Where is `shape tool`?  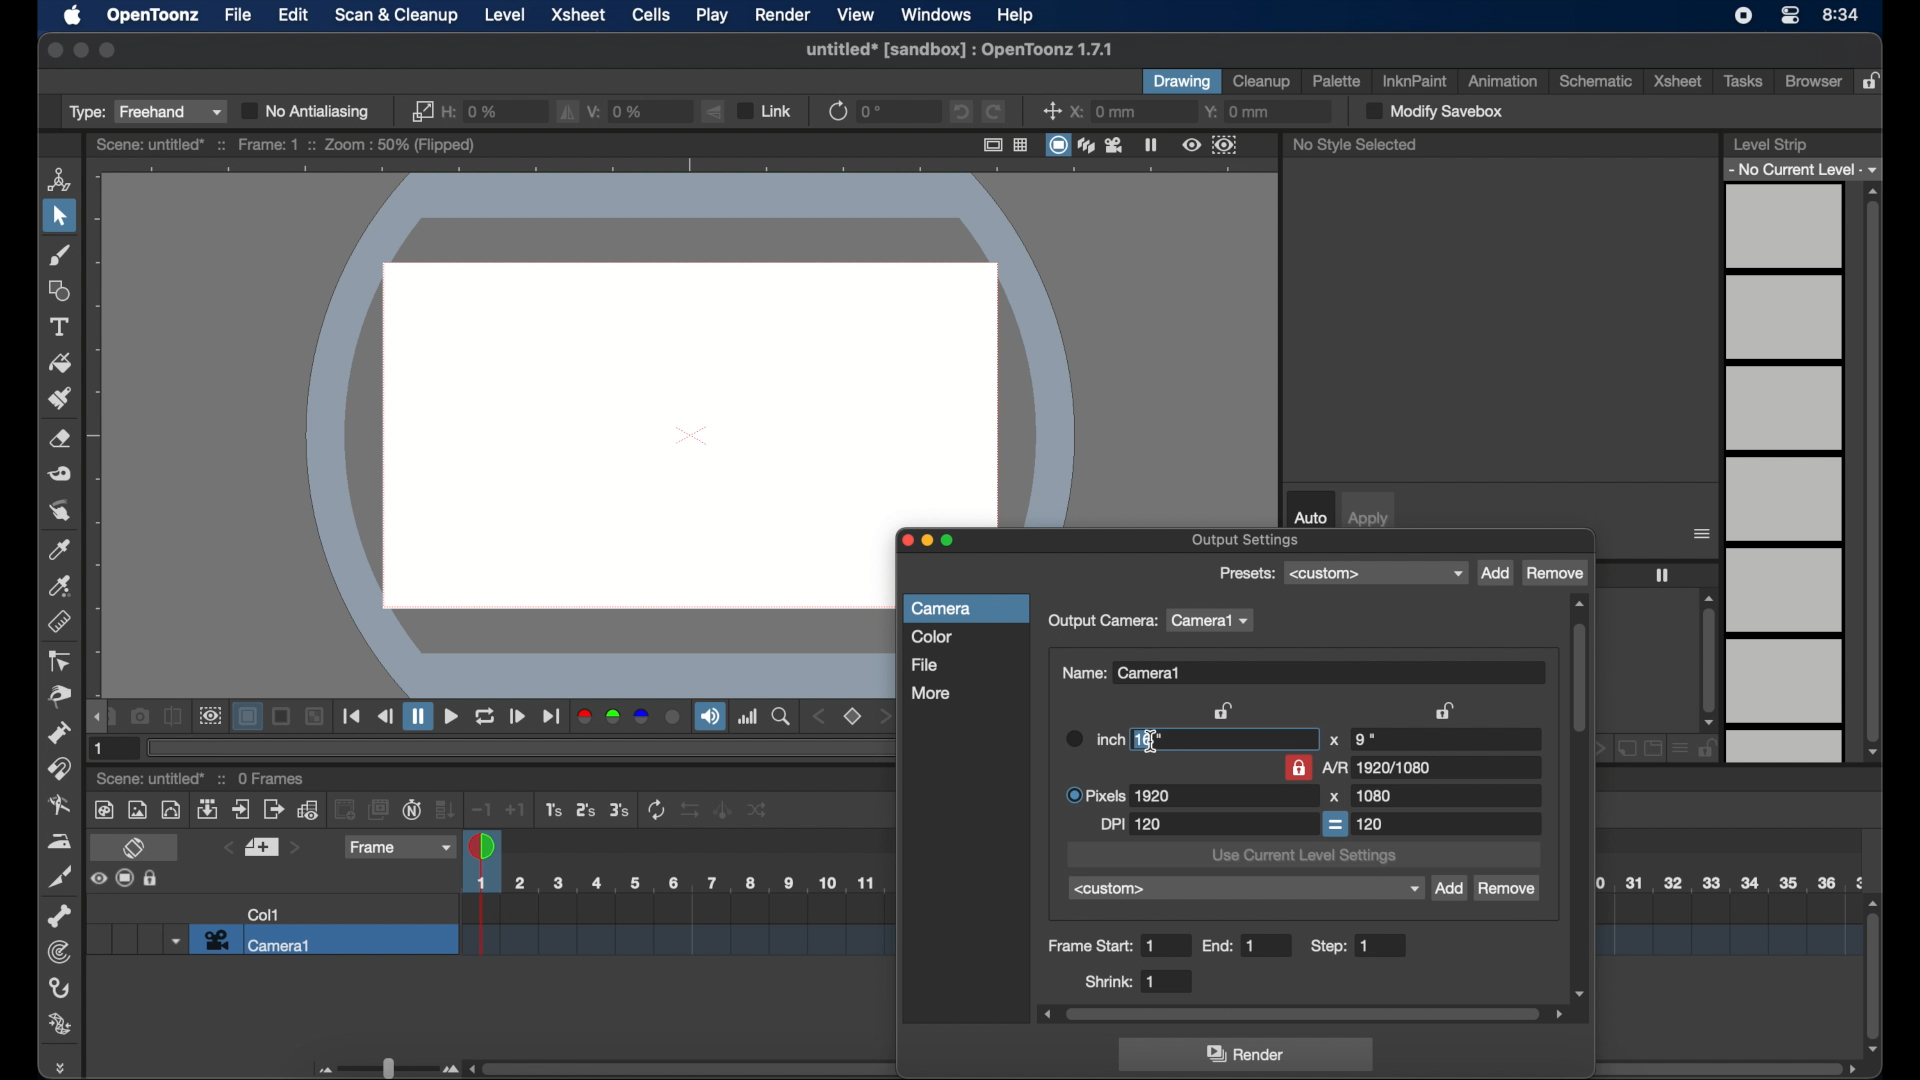
shape tool is located at coordinates (59, 290).